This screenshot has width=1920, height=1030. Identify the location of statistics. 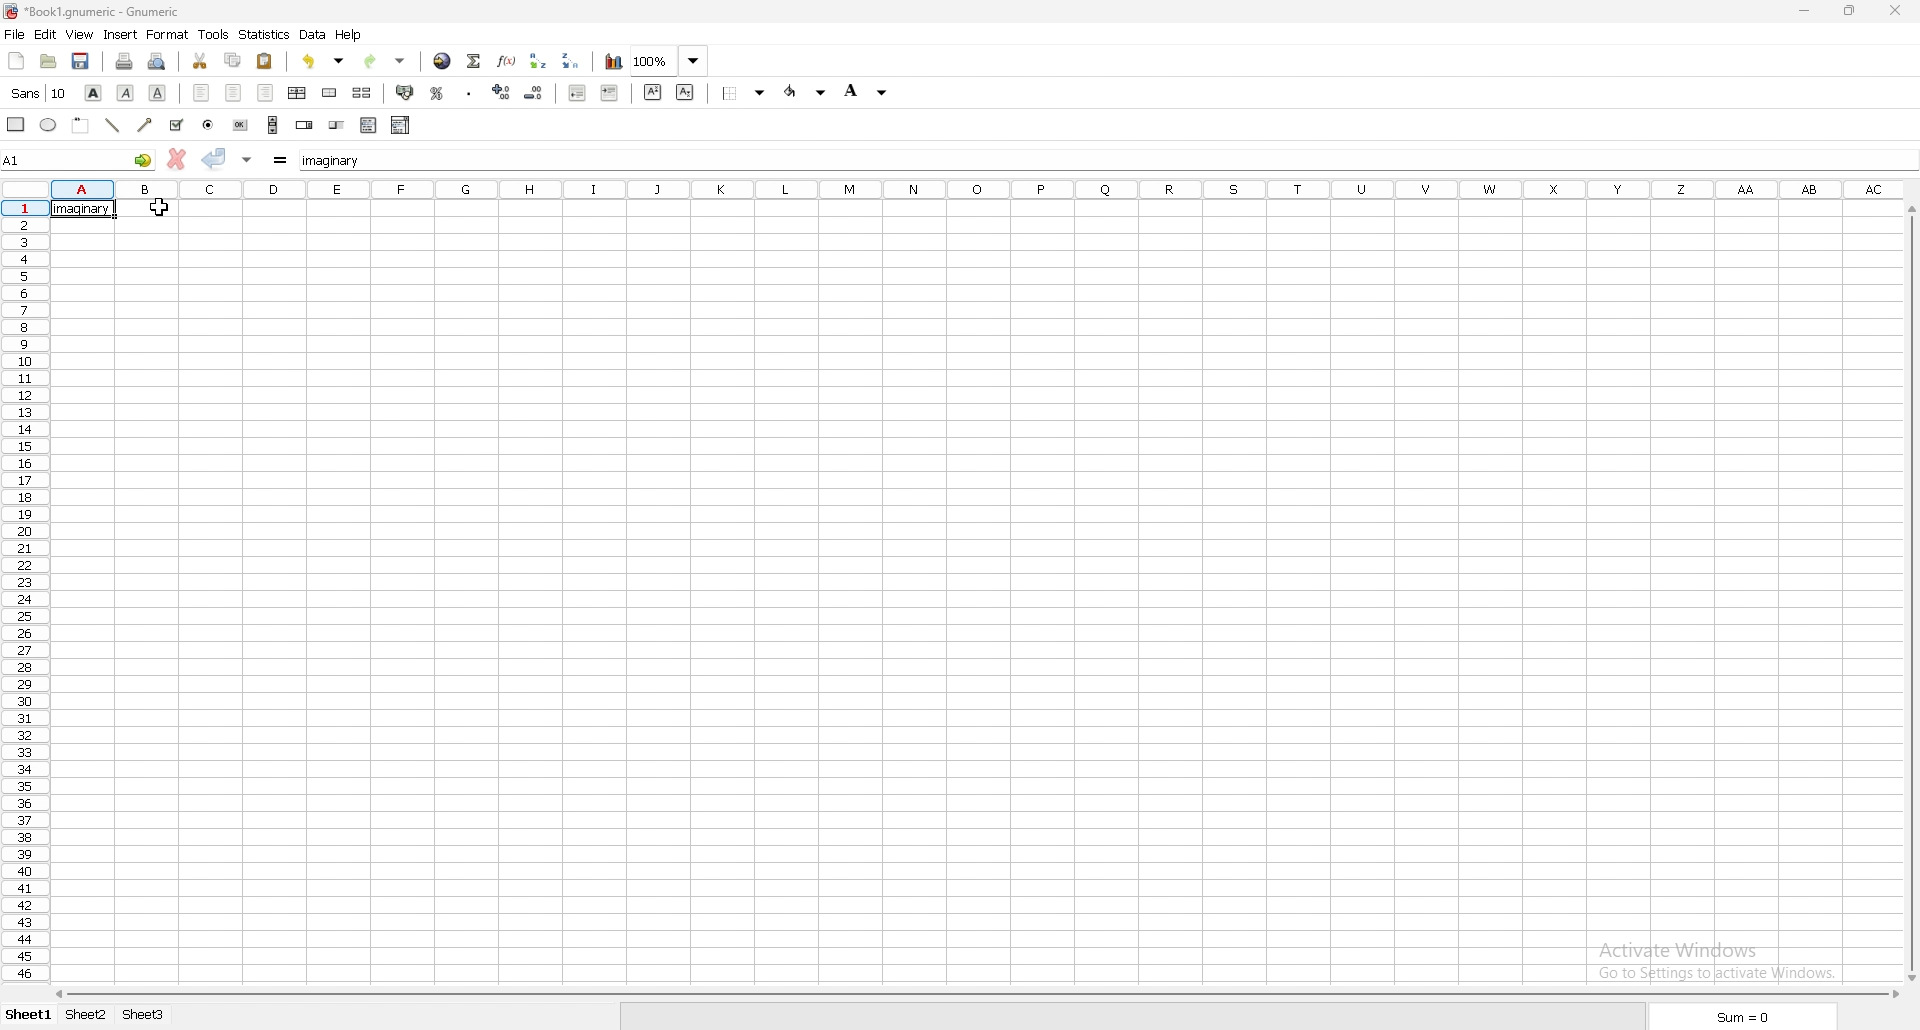
(265, 35).